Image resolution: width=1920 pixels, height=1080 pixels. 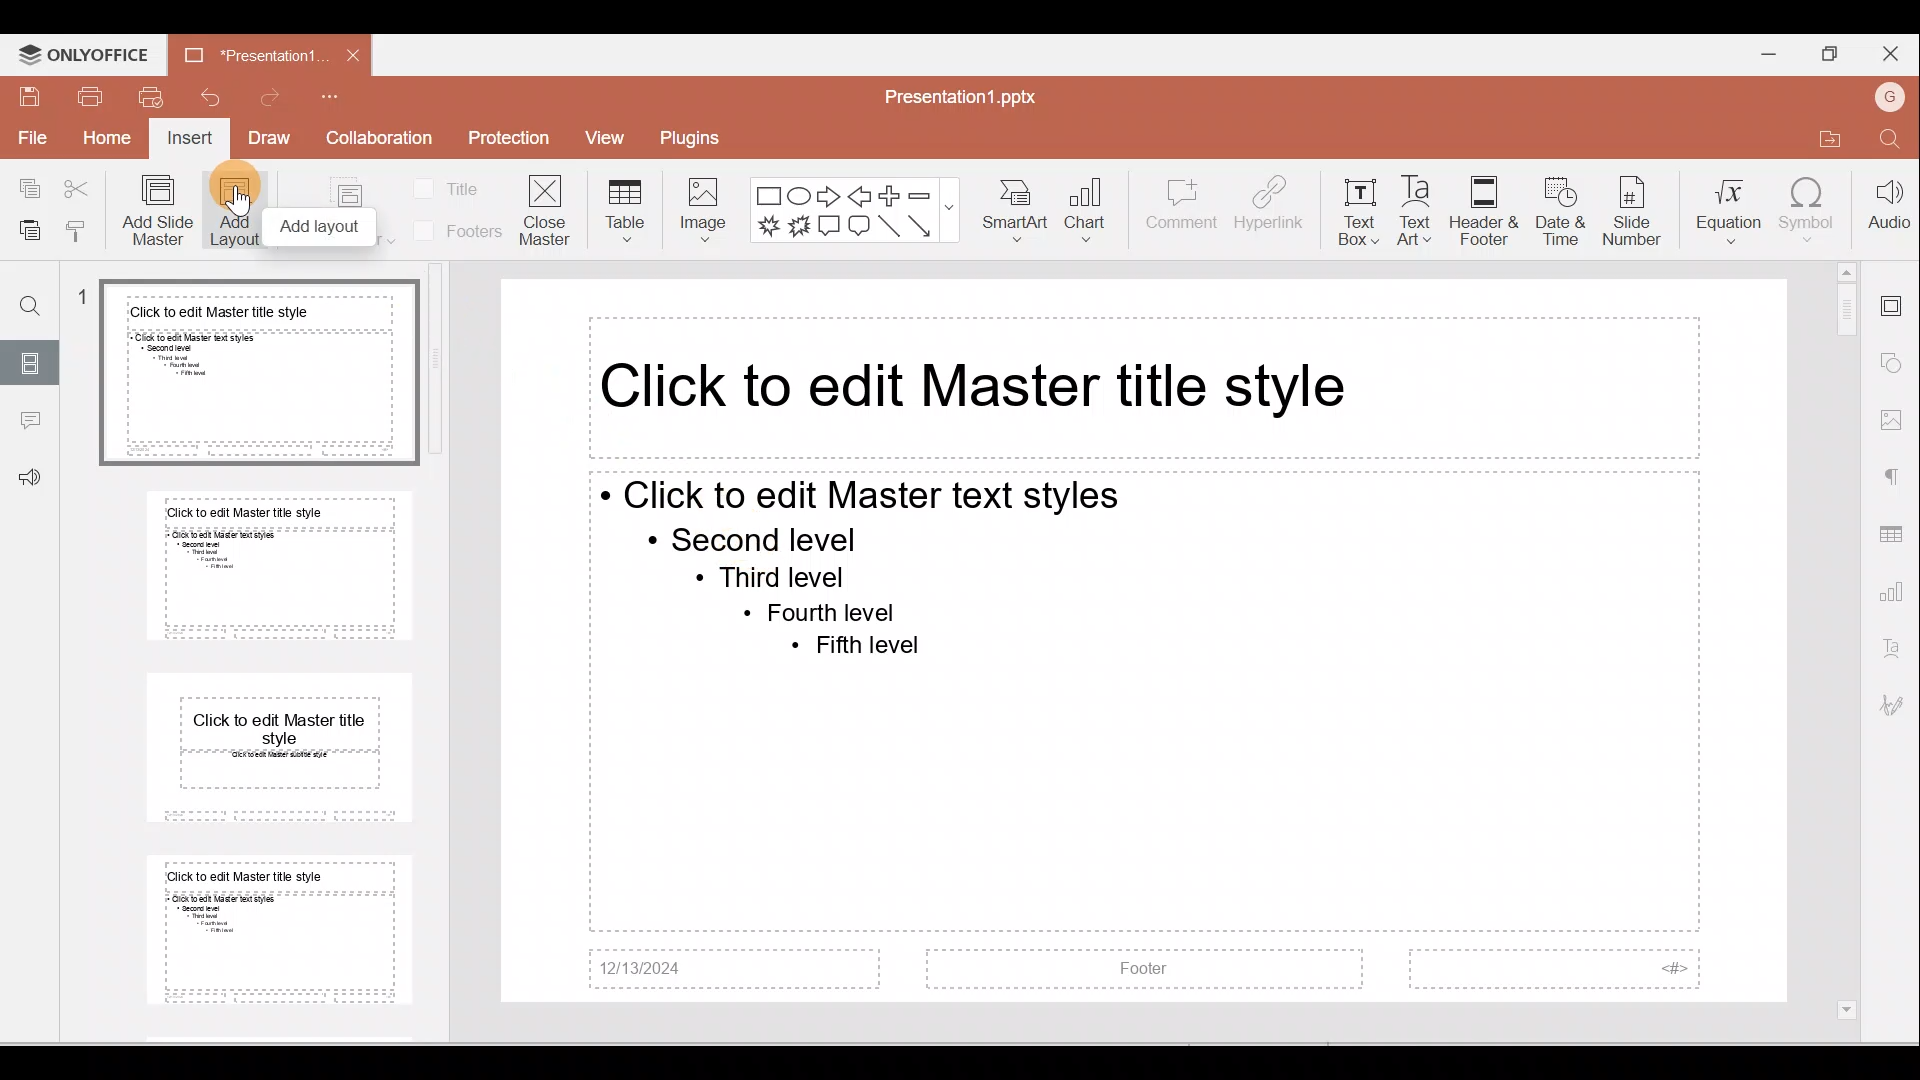 What do you see at coordinates (1894, 97) in the screenshot?
I see `Account name` at bounding box center [1894, 97].